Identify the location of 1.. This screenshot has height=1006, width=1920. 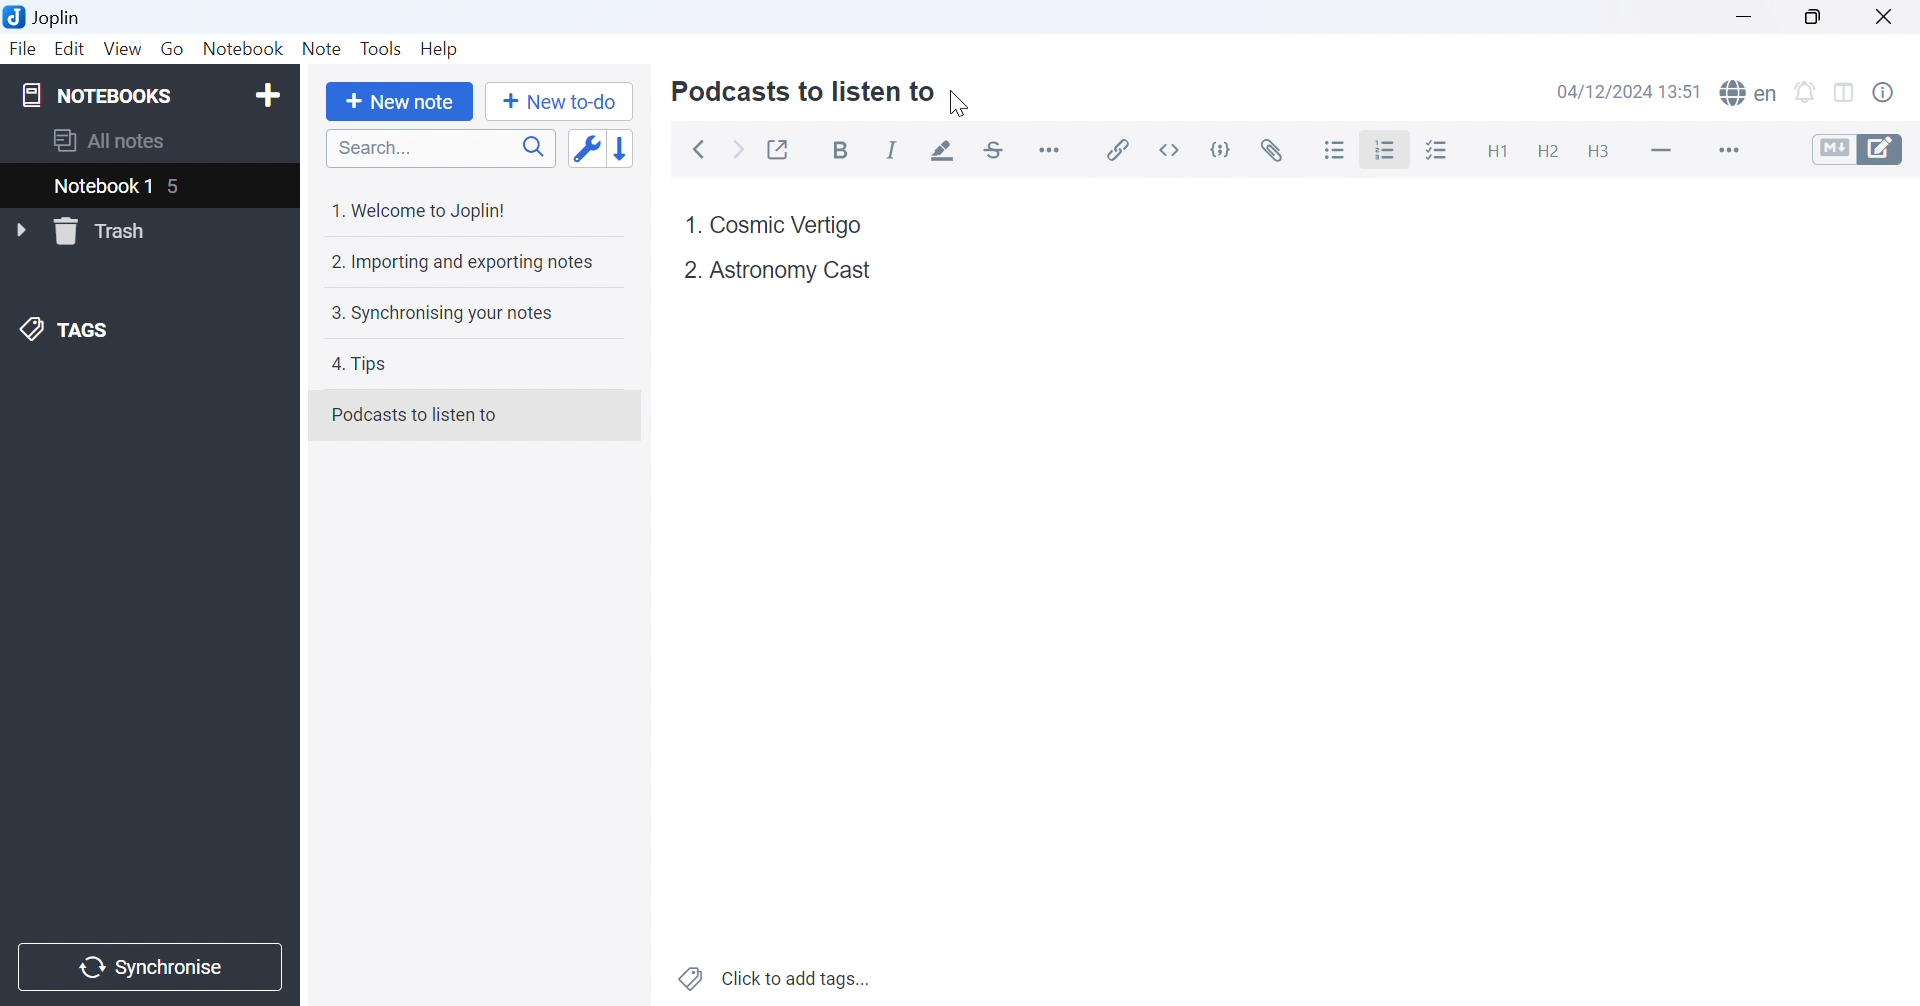
(691, 222).